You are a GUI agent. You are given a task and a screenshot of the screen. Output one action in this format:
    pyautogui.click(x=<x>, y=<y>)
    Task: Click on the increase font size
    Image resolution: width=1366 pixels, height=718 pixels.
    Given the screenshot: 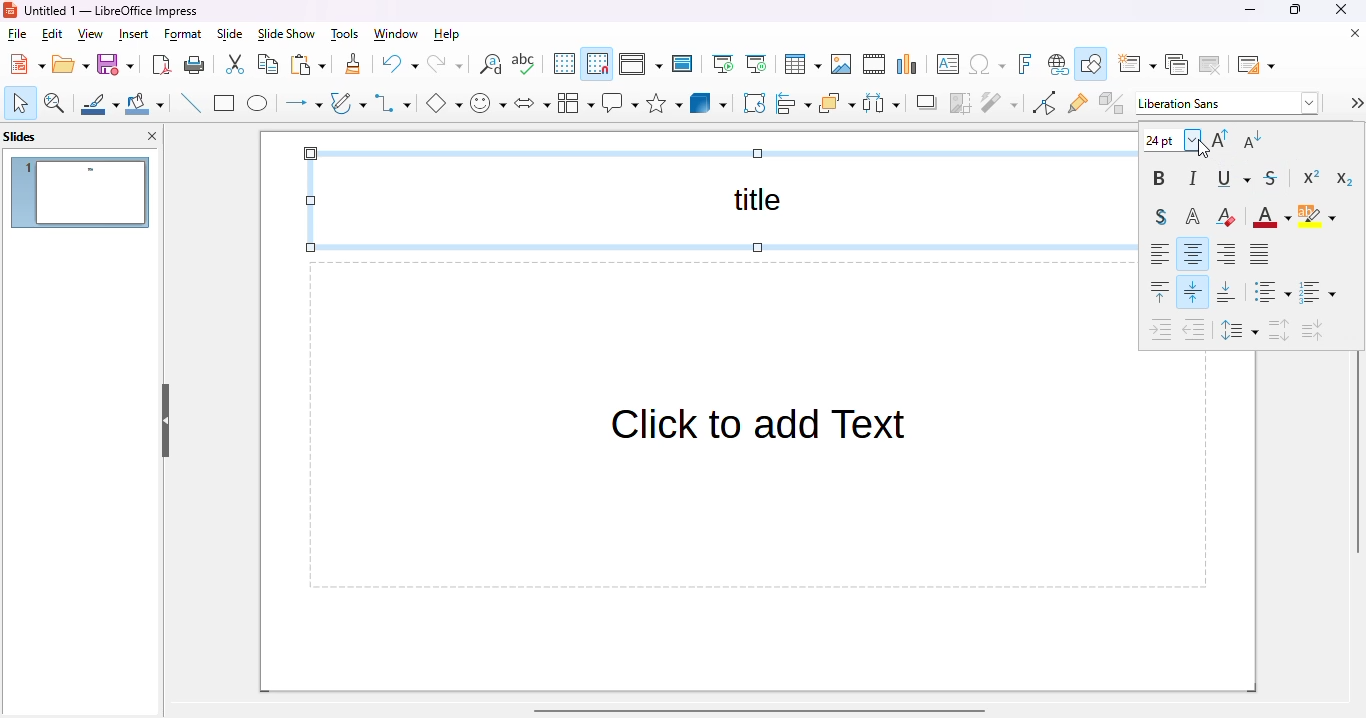 What is the action you would take?
    pyautogui.click(x=1221, y=138)
    